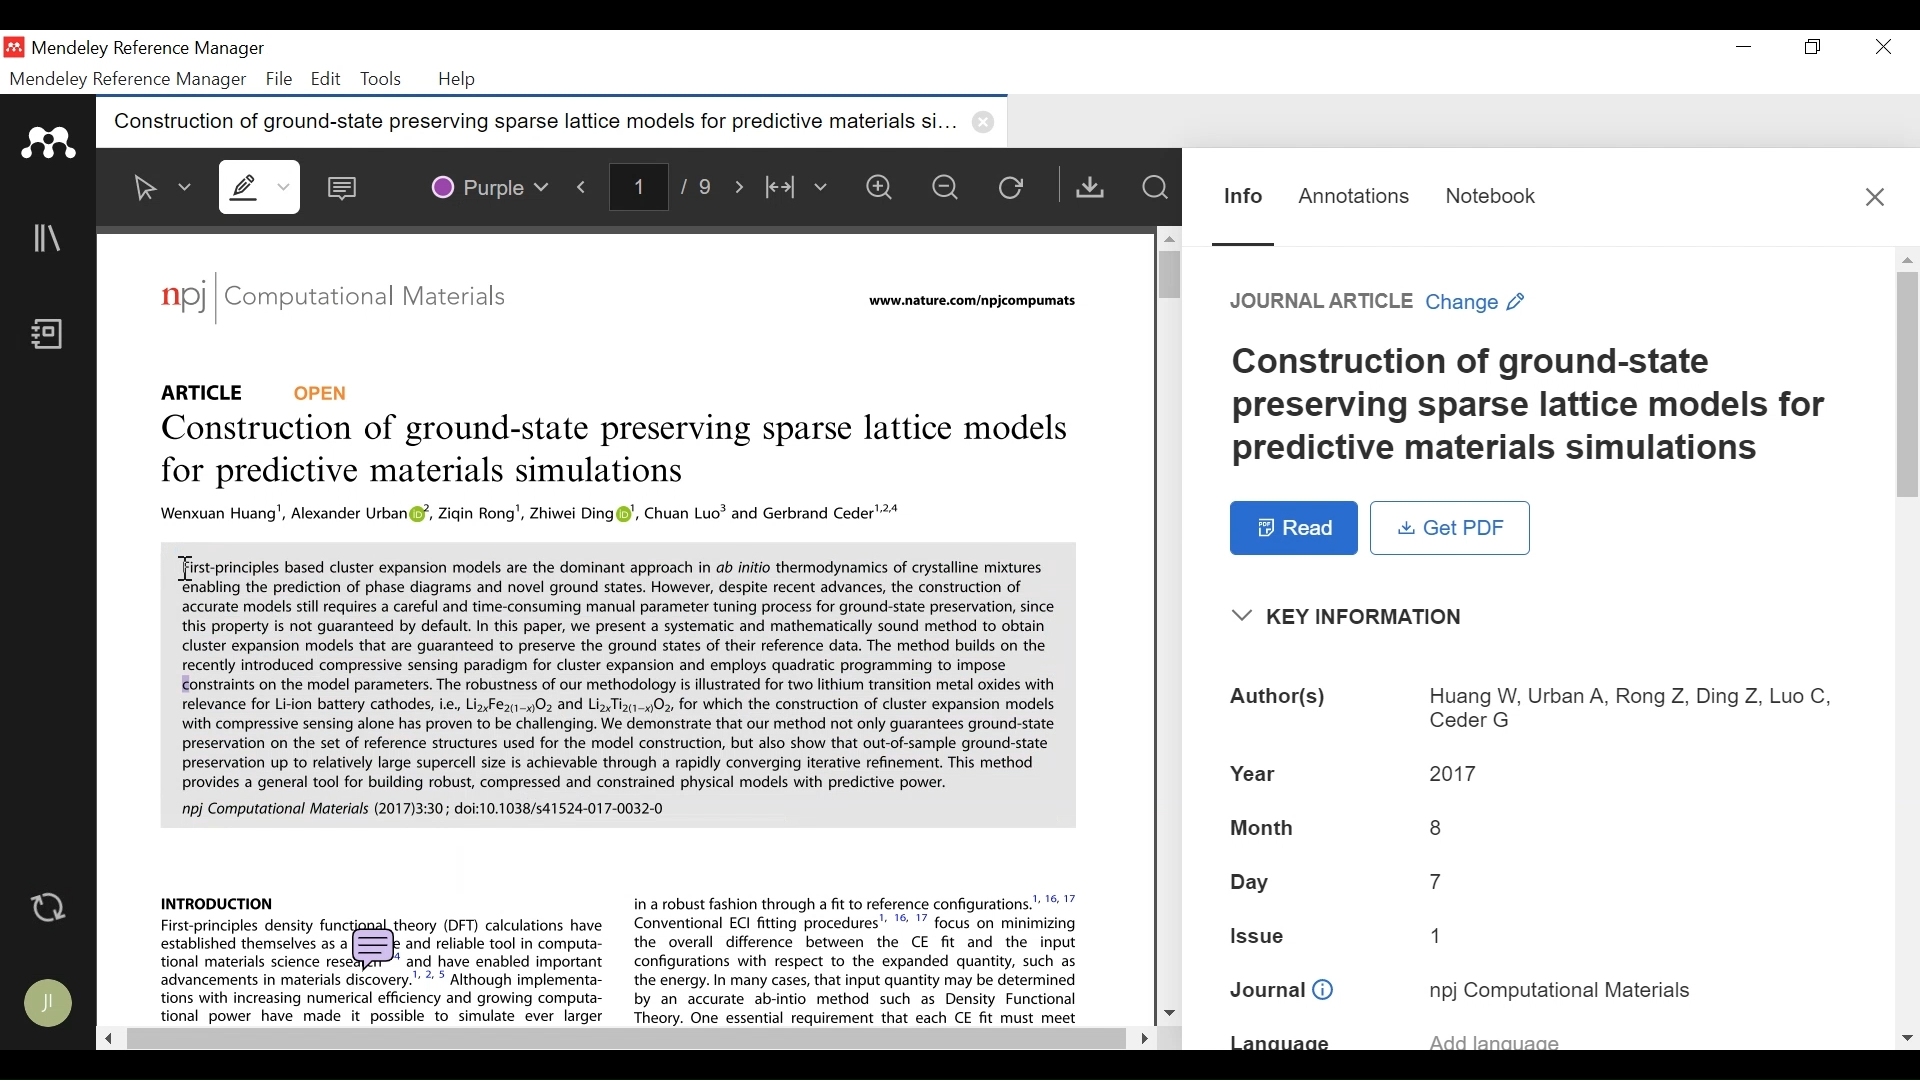  I want to click on page number/total number of pages, so click(668, 185).